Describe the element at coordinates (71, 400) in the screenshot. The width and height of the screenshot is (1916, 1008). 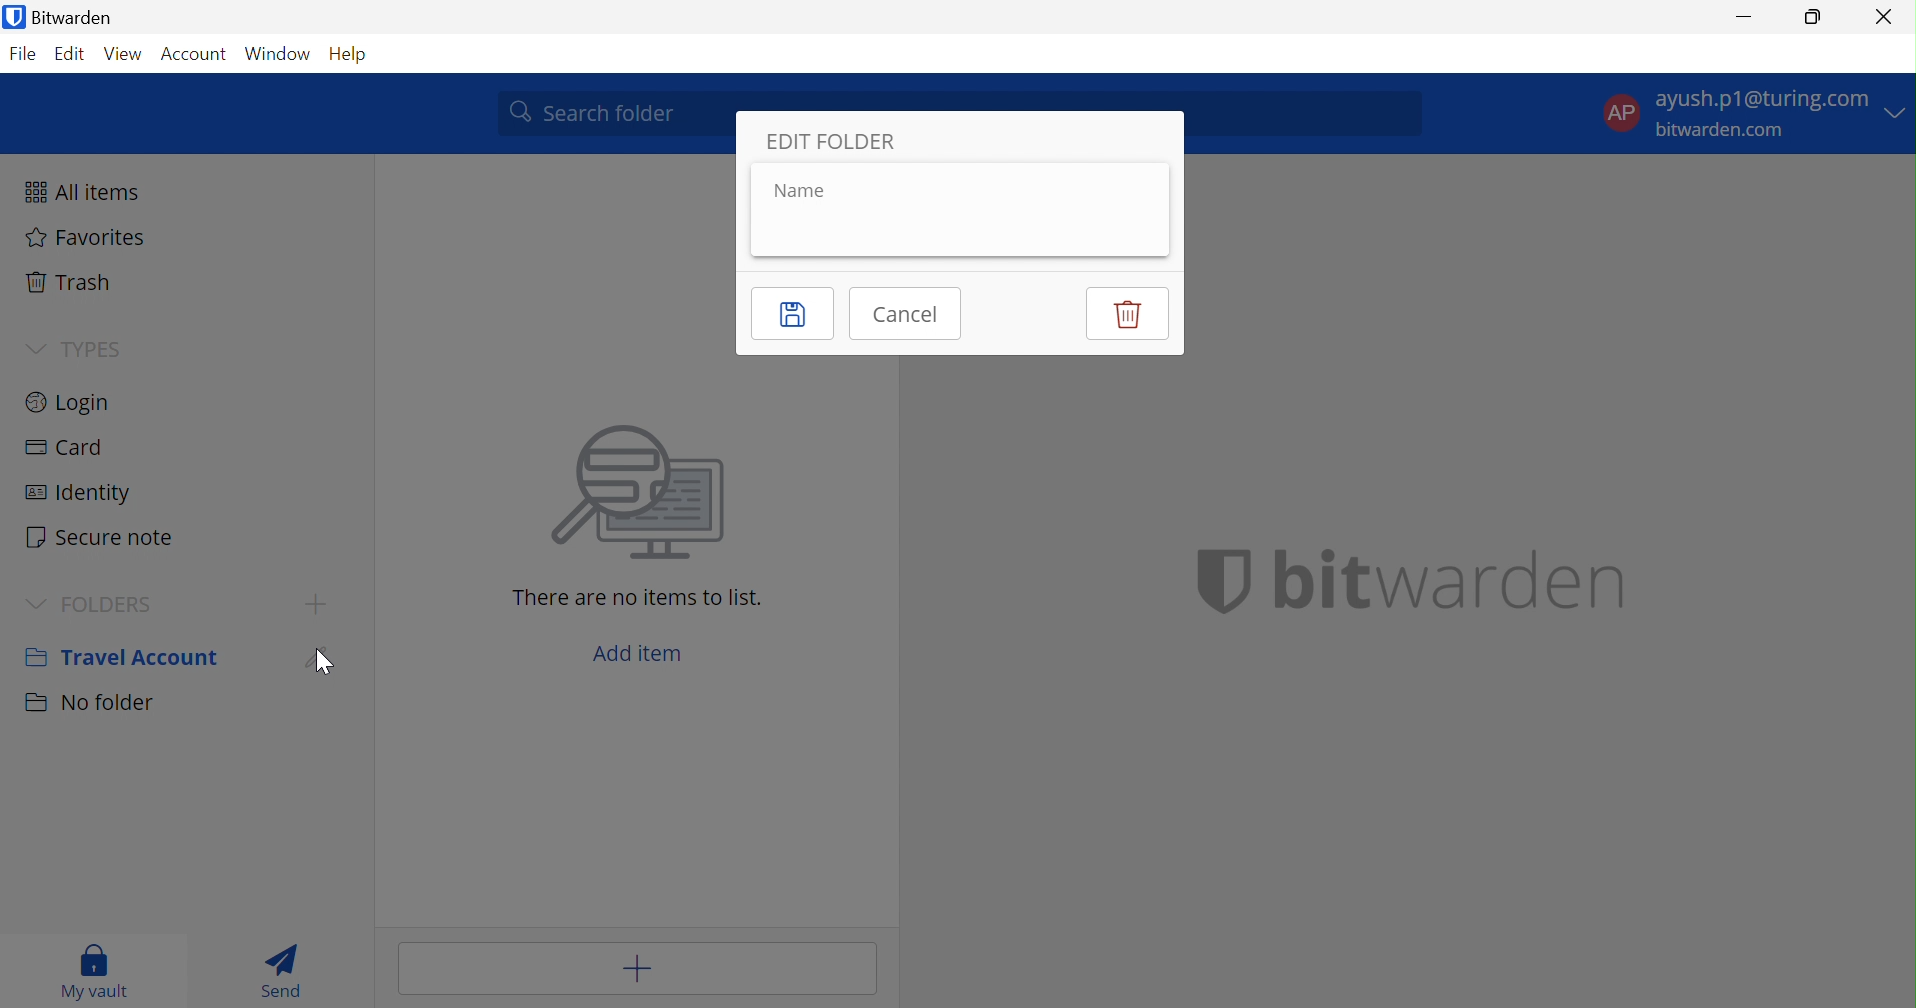
I see `Login` at that location.